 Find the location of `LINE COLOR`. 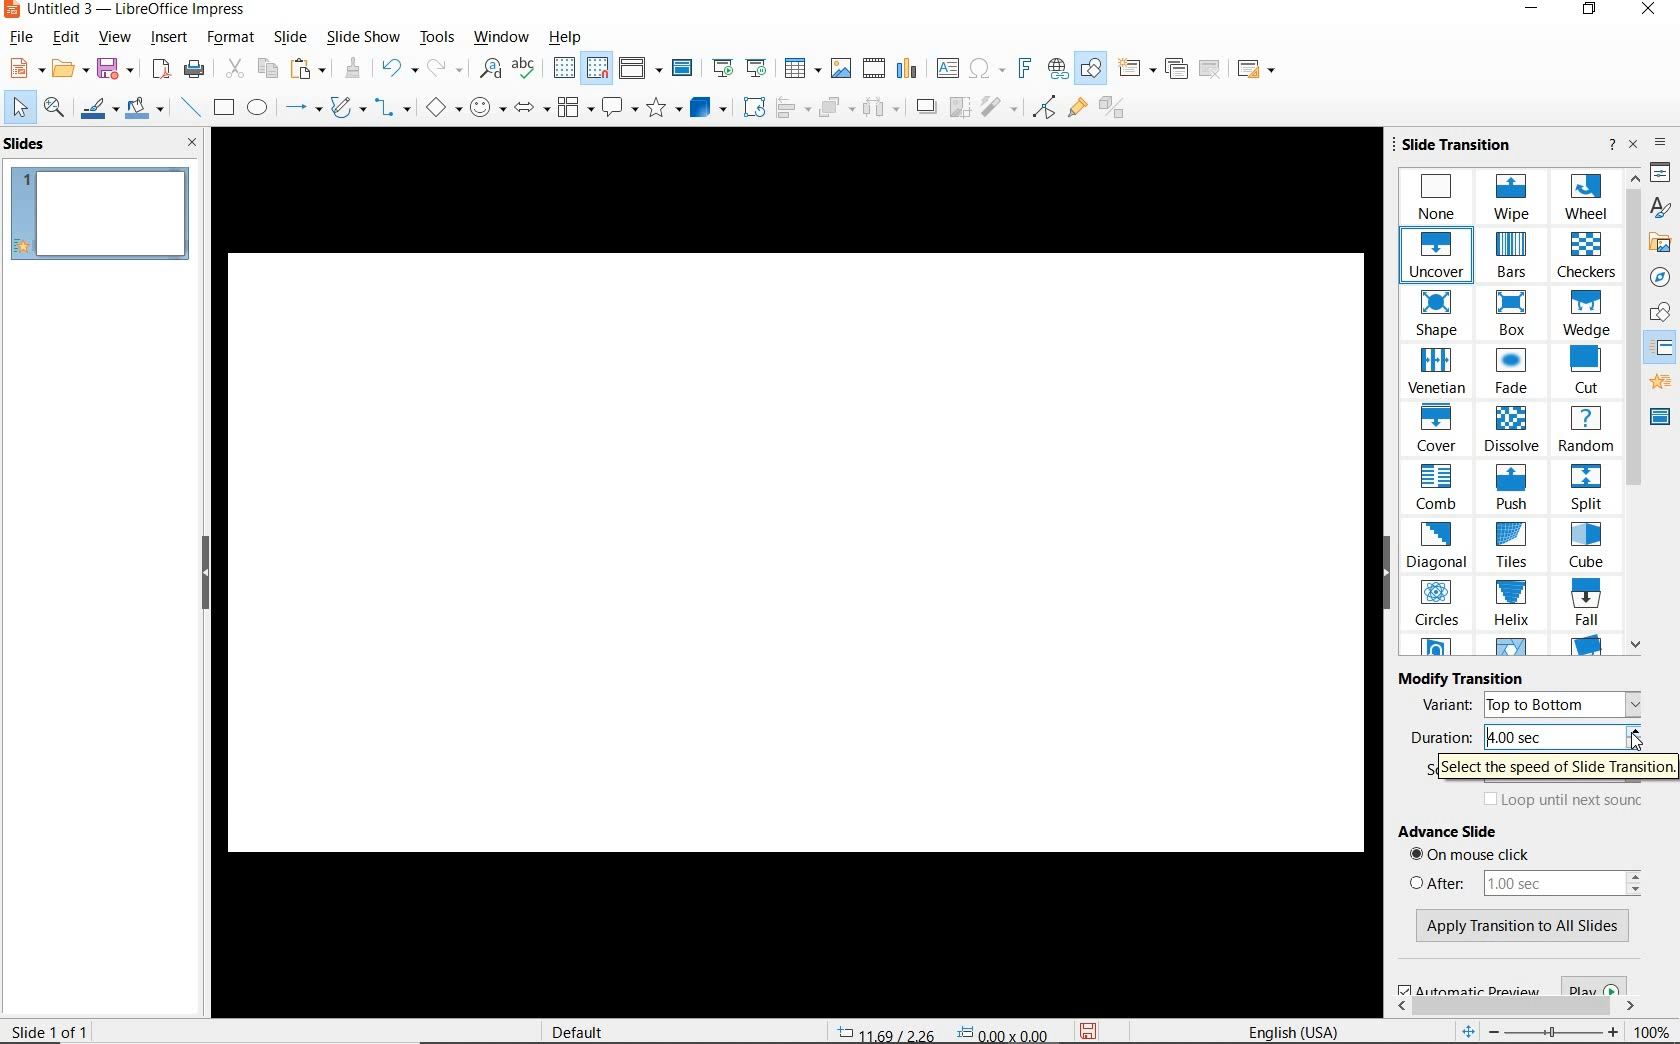

LINE COLOR is located at coordinates (100, 109).